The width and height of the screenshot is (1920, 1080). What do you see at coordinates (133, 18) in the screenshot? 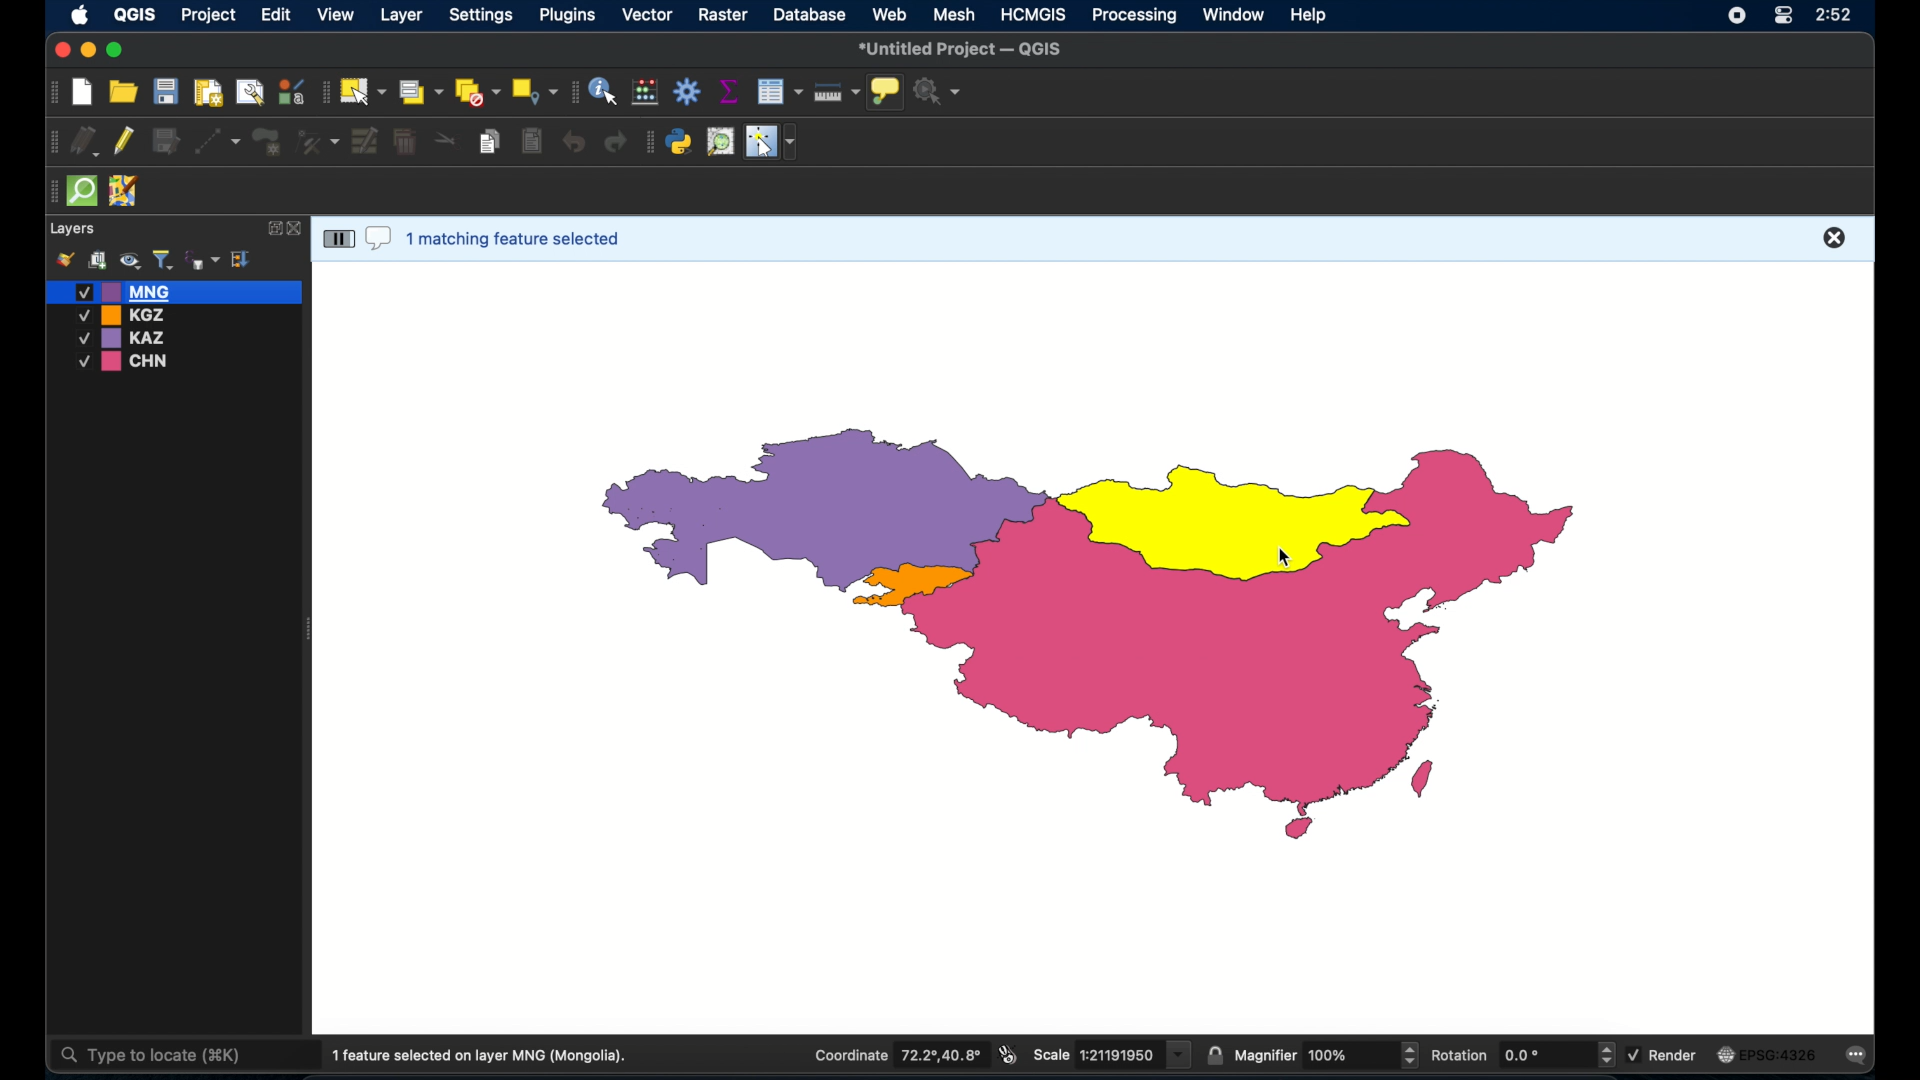
I see `QGIS` at bounding box center [133, 18].